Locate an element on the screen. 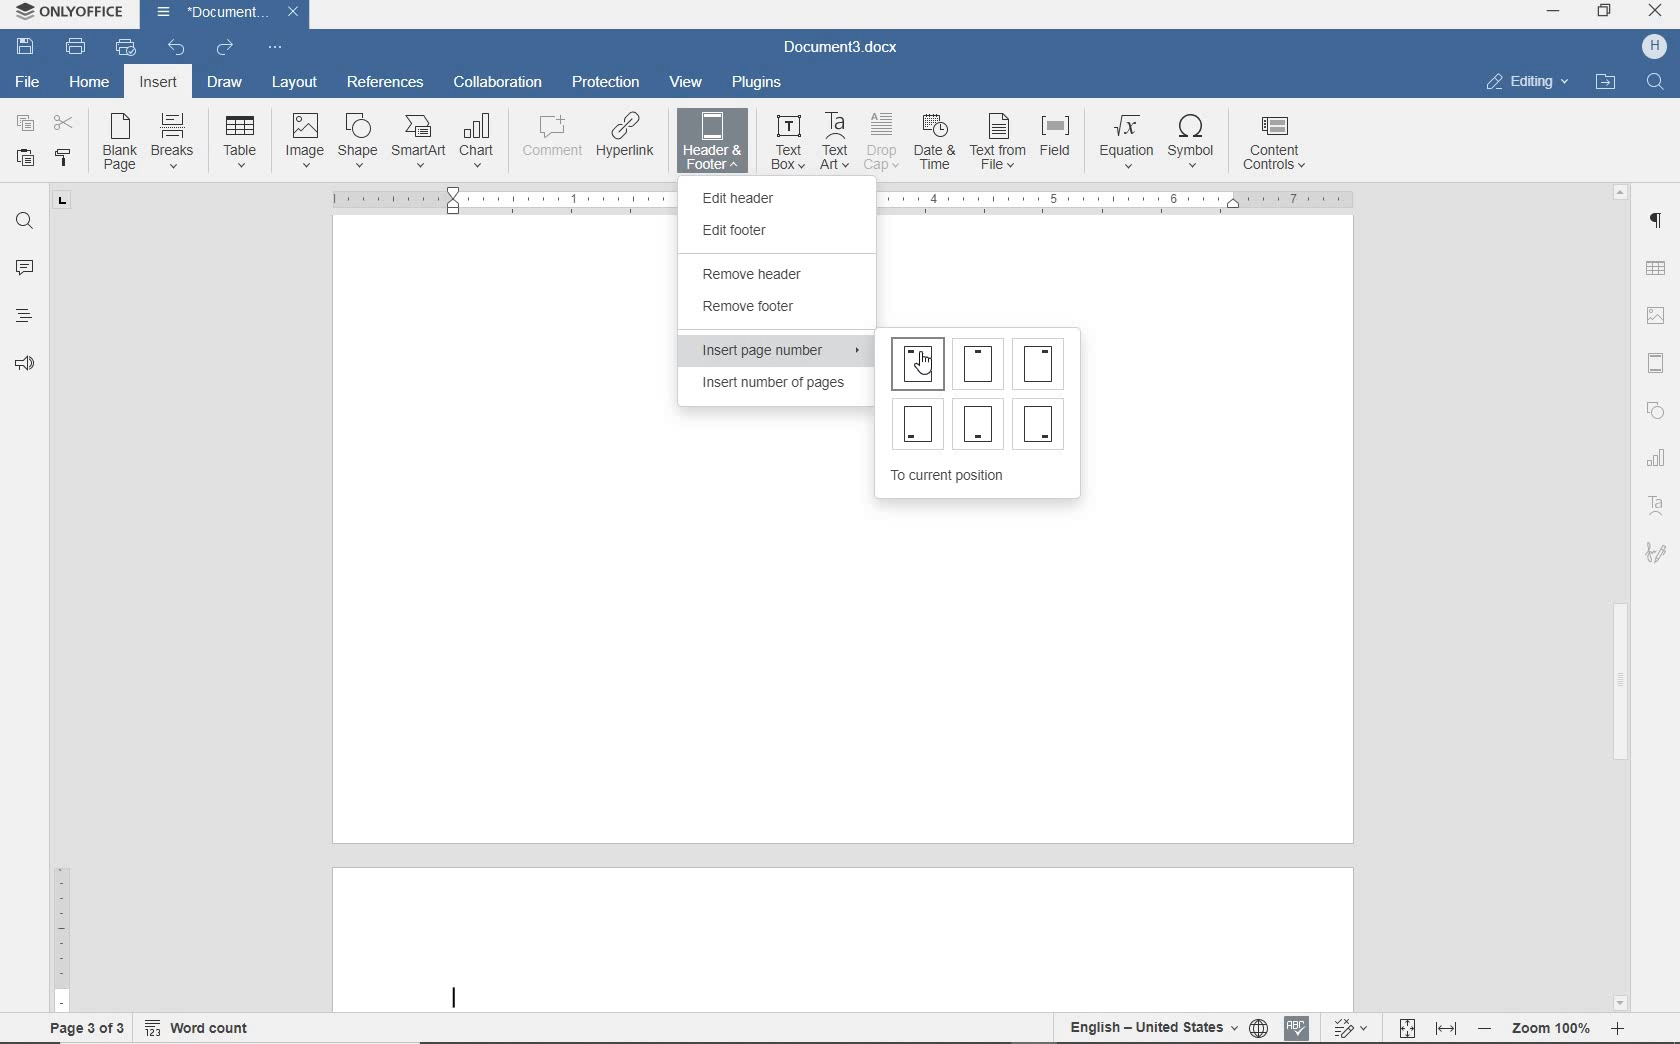 The width and height of the screenshot is (1680, 1044). PRINT is located at coordinates (77, 47).